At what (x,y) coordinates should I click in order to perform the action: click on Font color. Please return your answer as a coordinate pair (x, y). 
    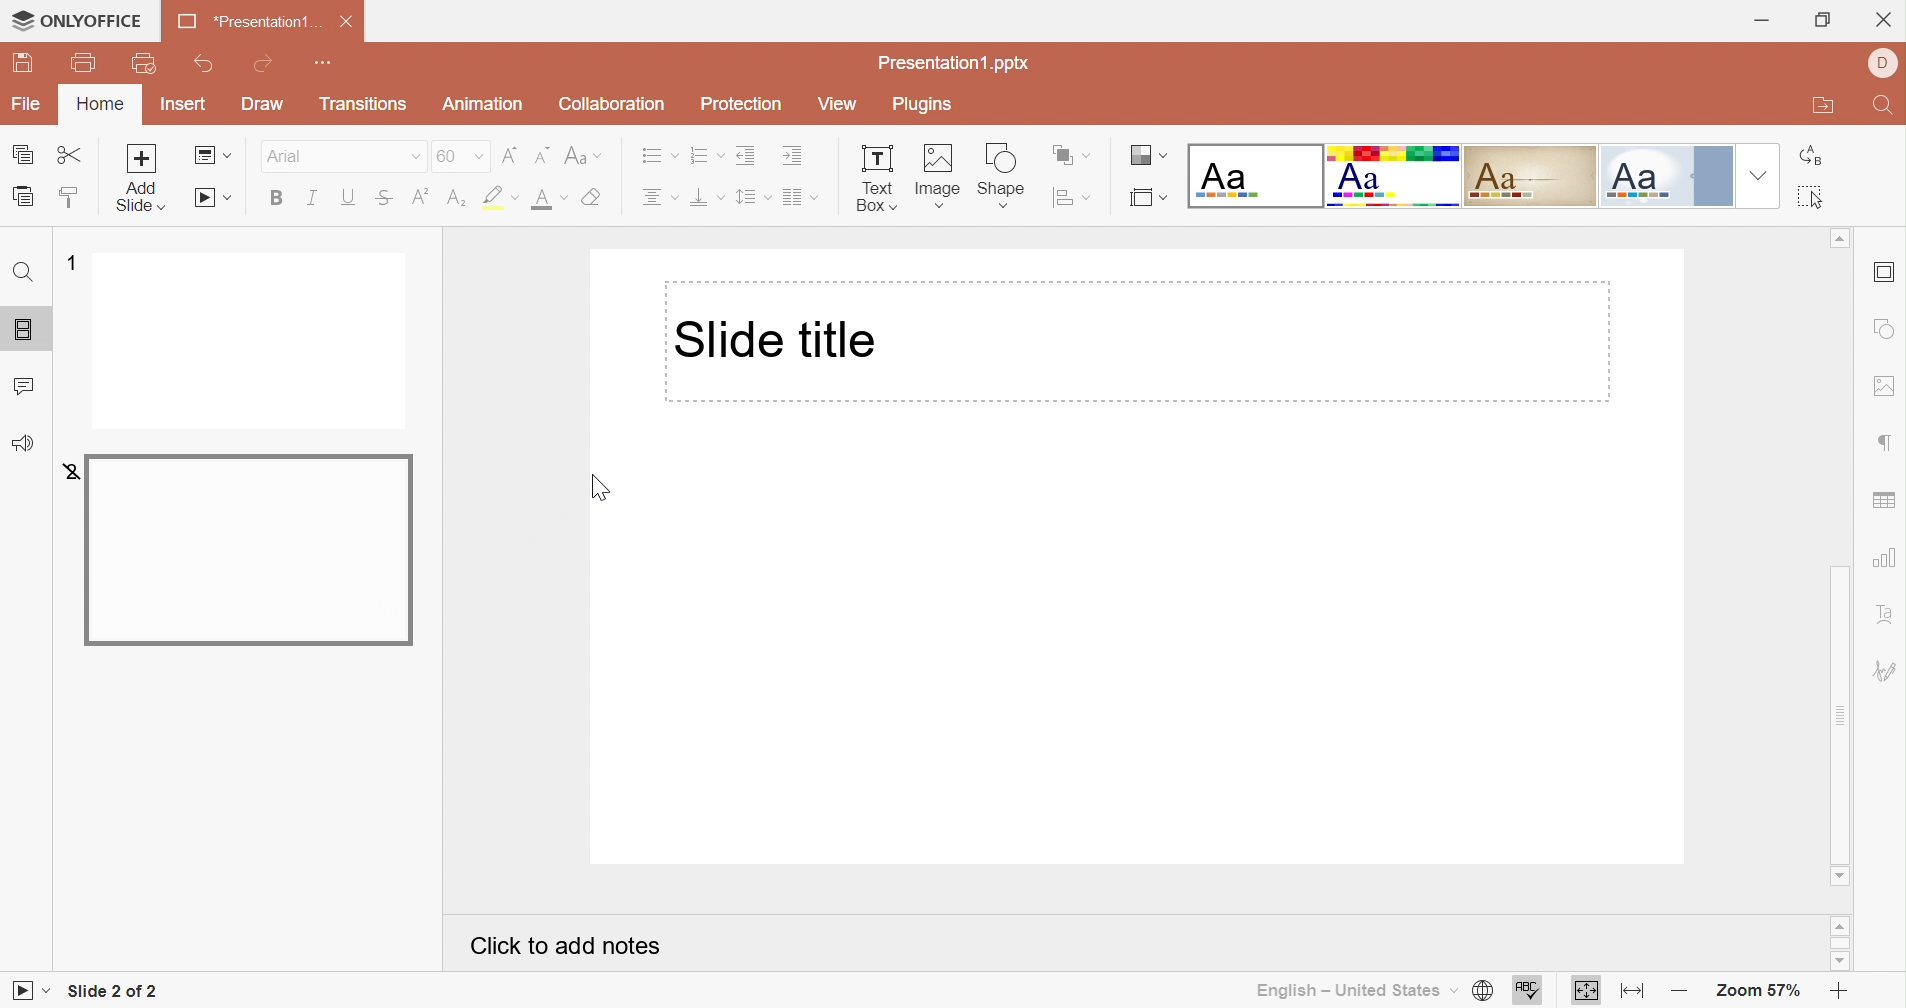
    Looking at the image, I should click on (550, 198).